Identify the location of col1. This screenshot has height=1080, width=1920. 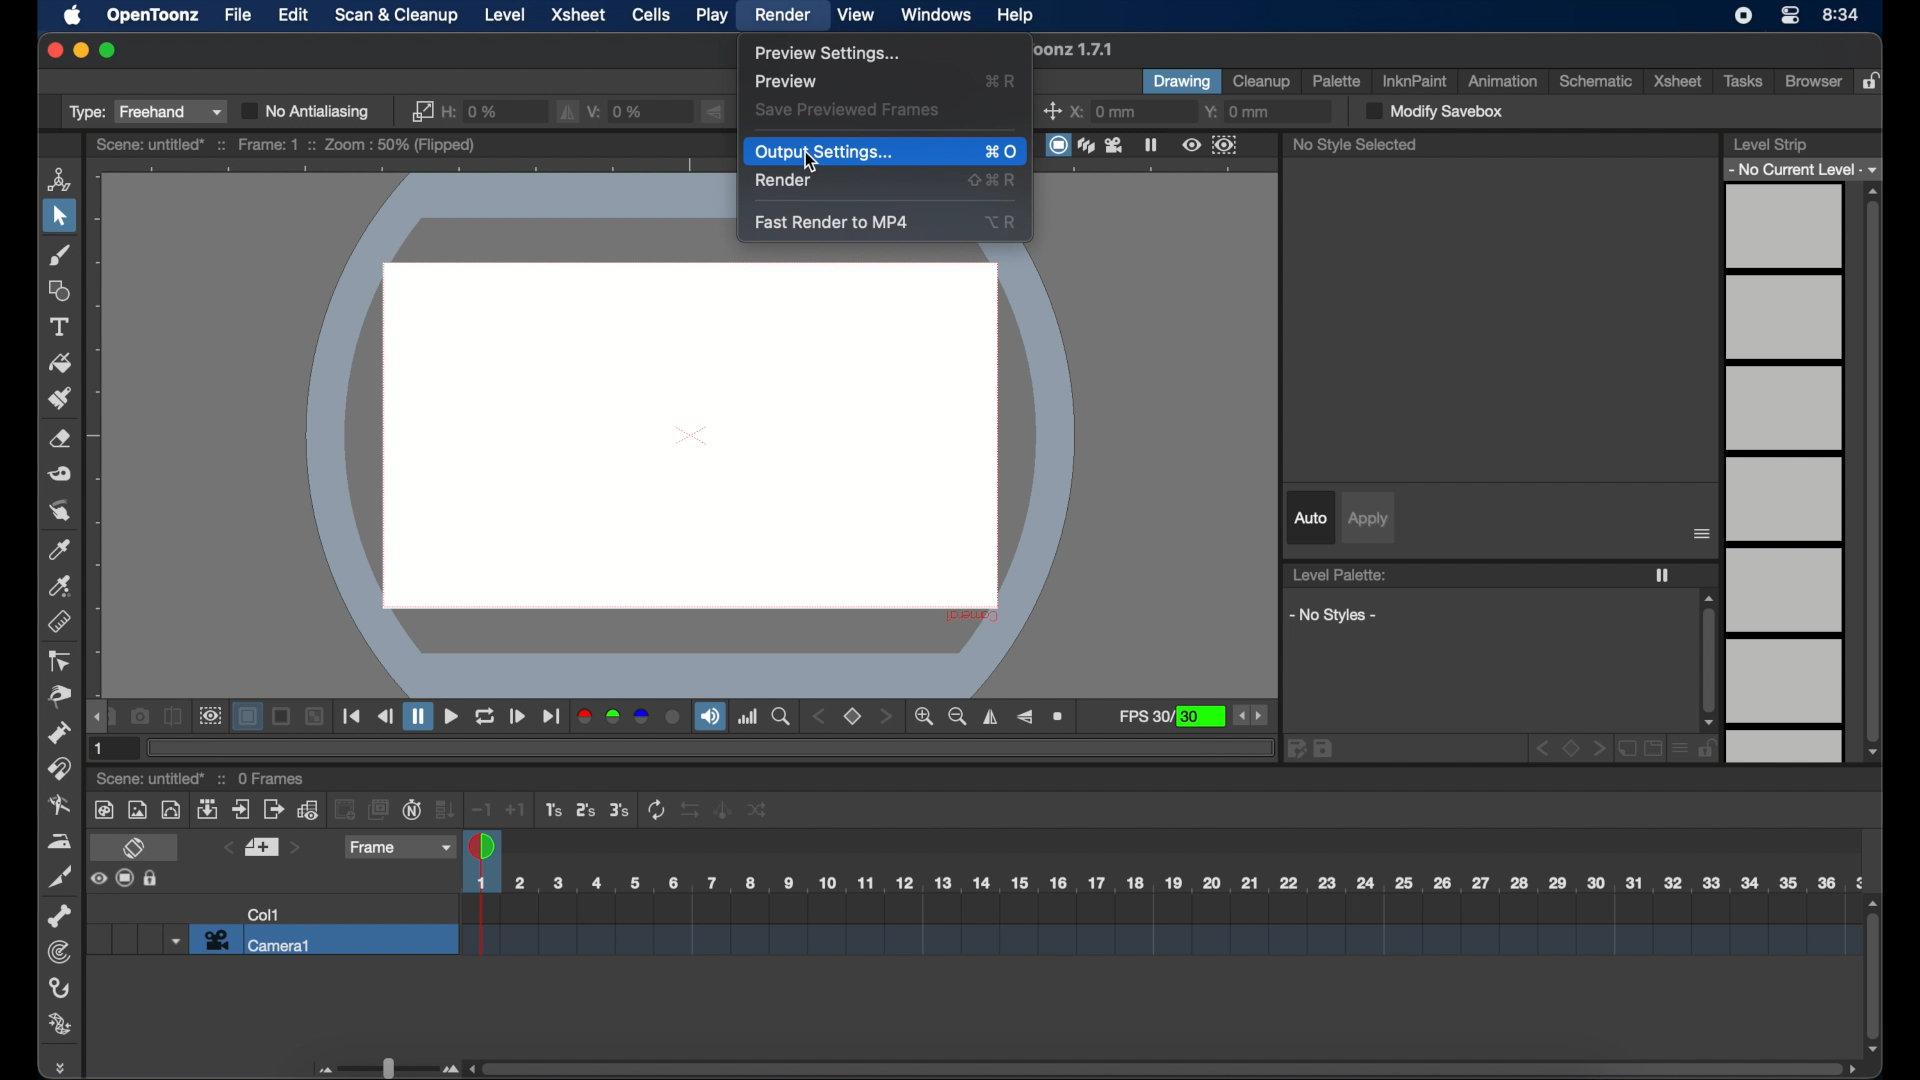
(264, 914).